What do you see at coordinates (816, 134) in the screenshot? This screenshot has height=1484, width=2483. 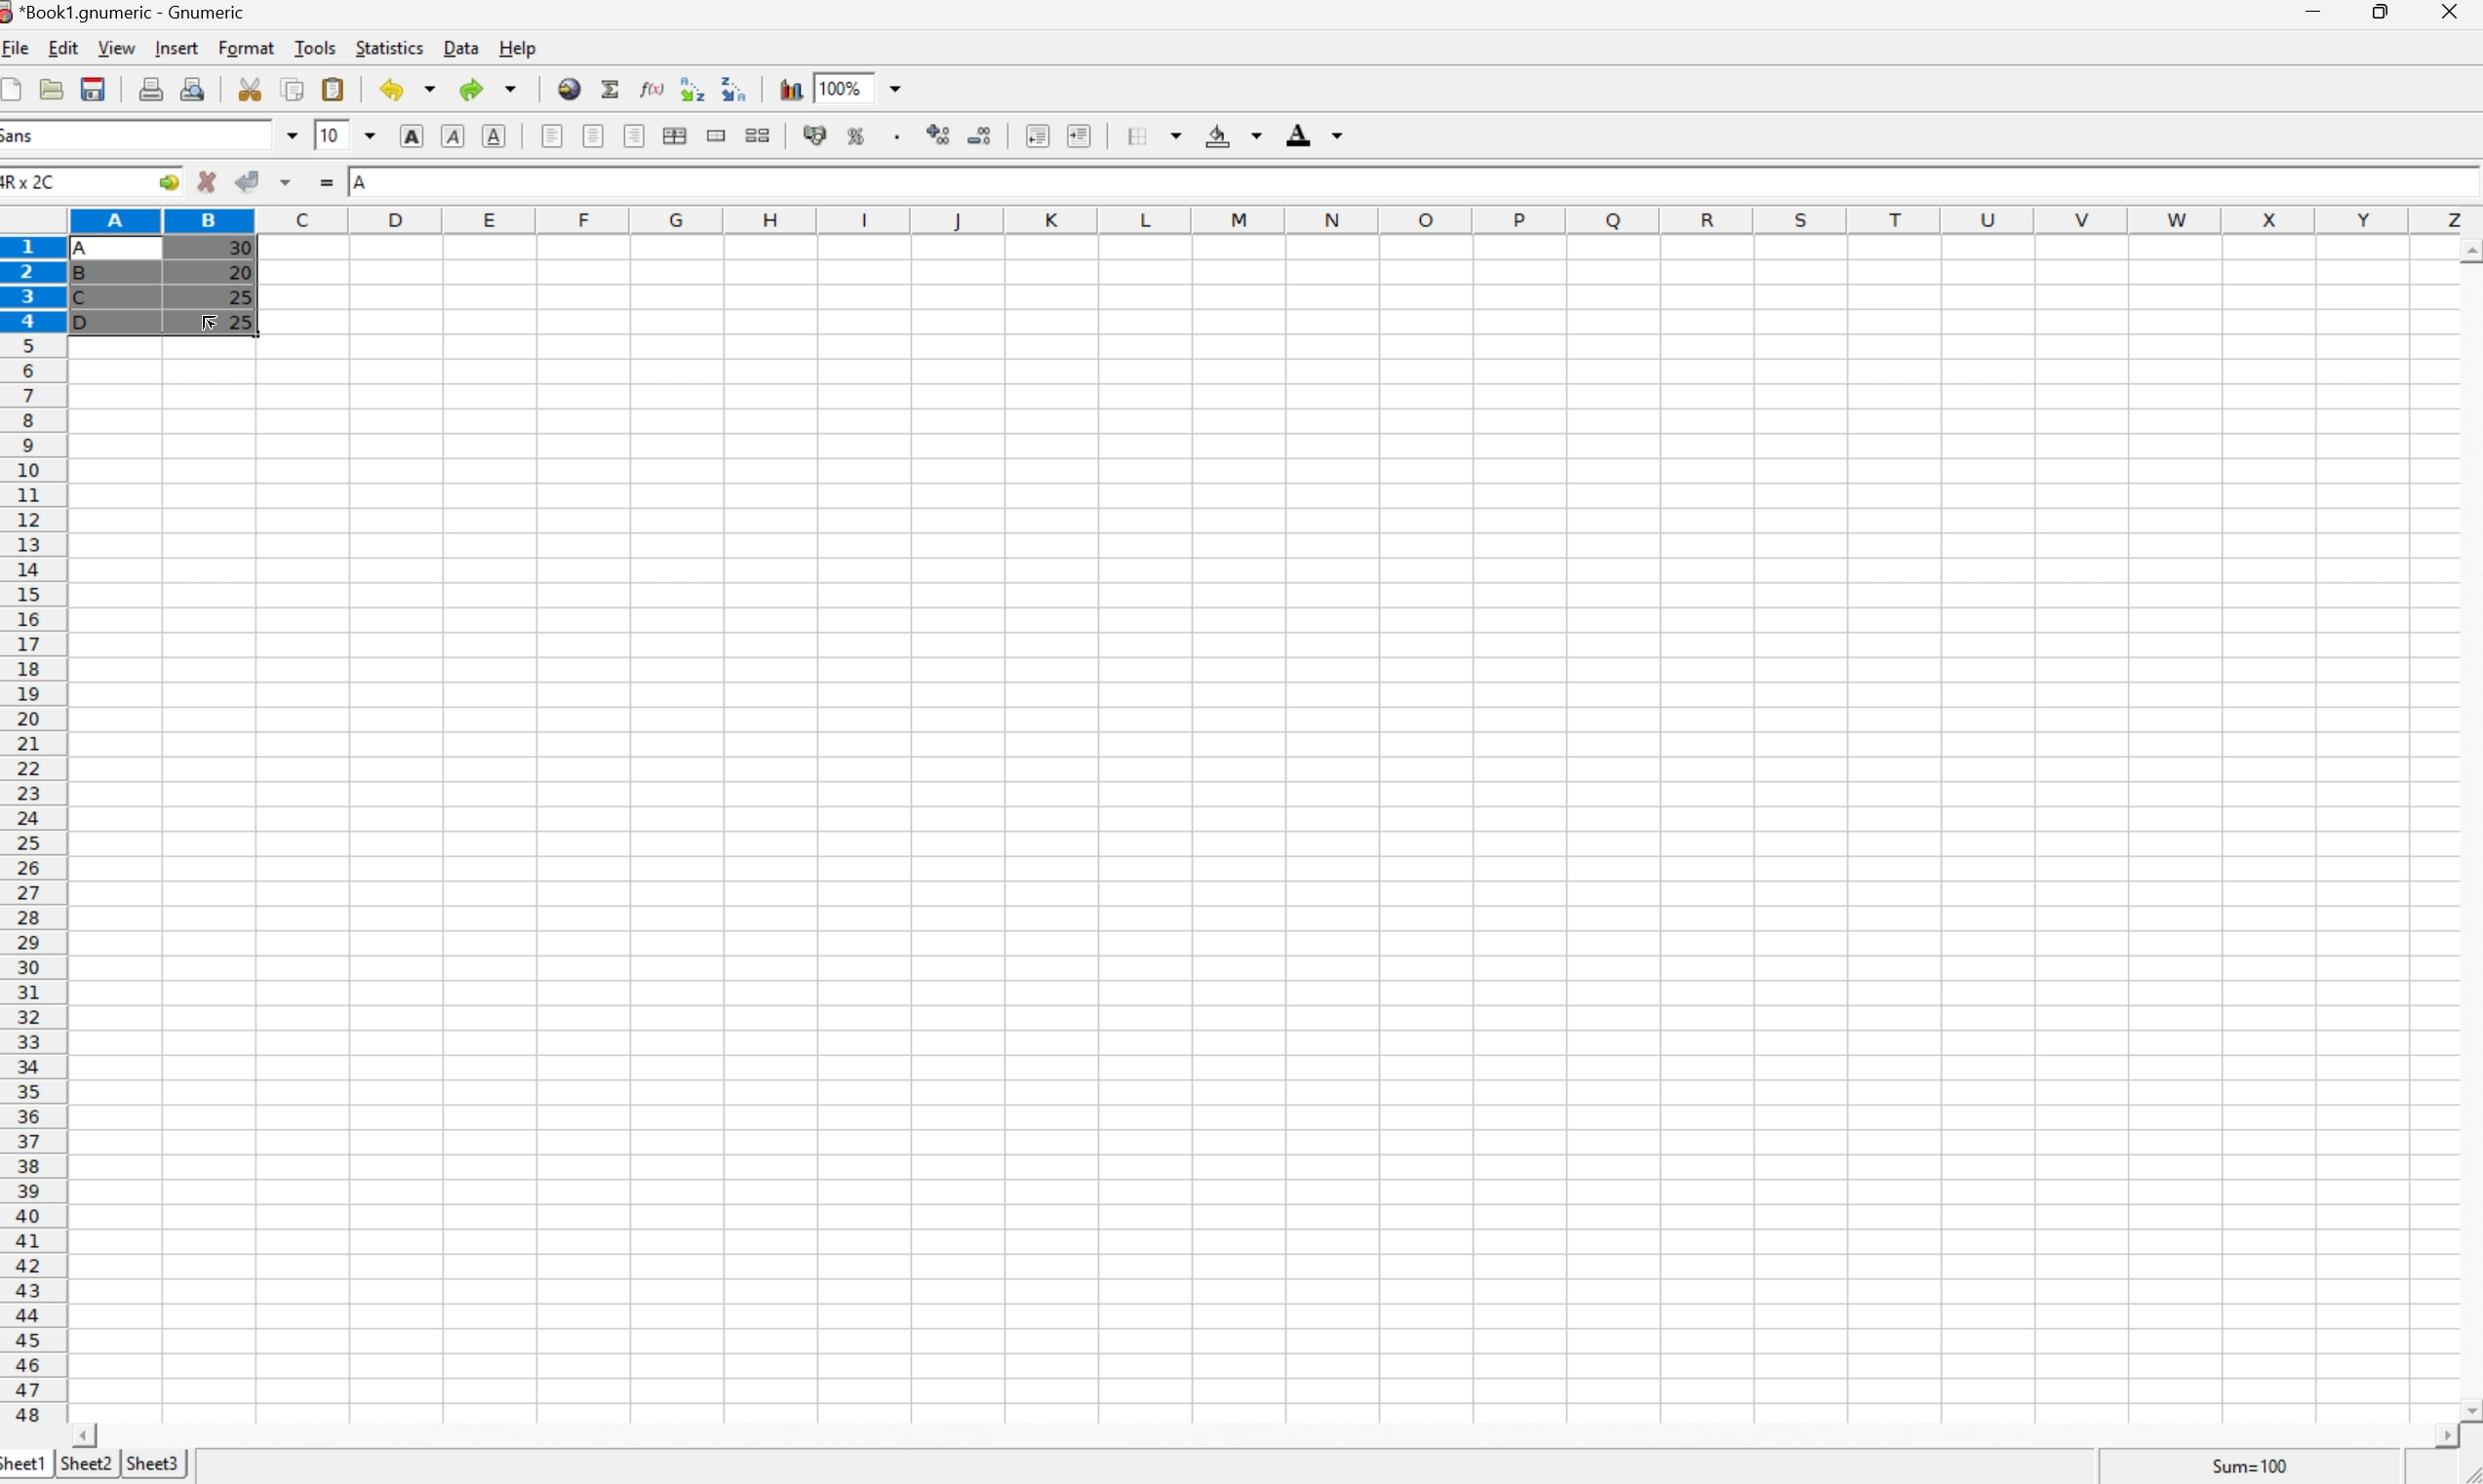 I see `Format selection as accounting` at bounding box center [816, 134].